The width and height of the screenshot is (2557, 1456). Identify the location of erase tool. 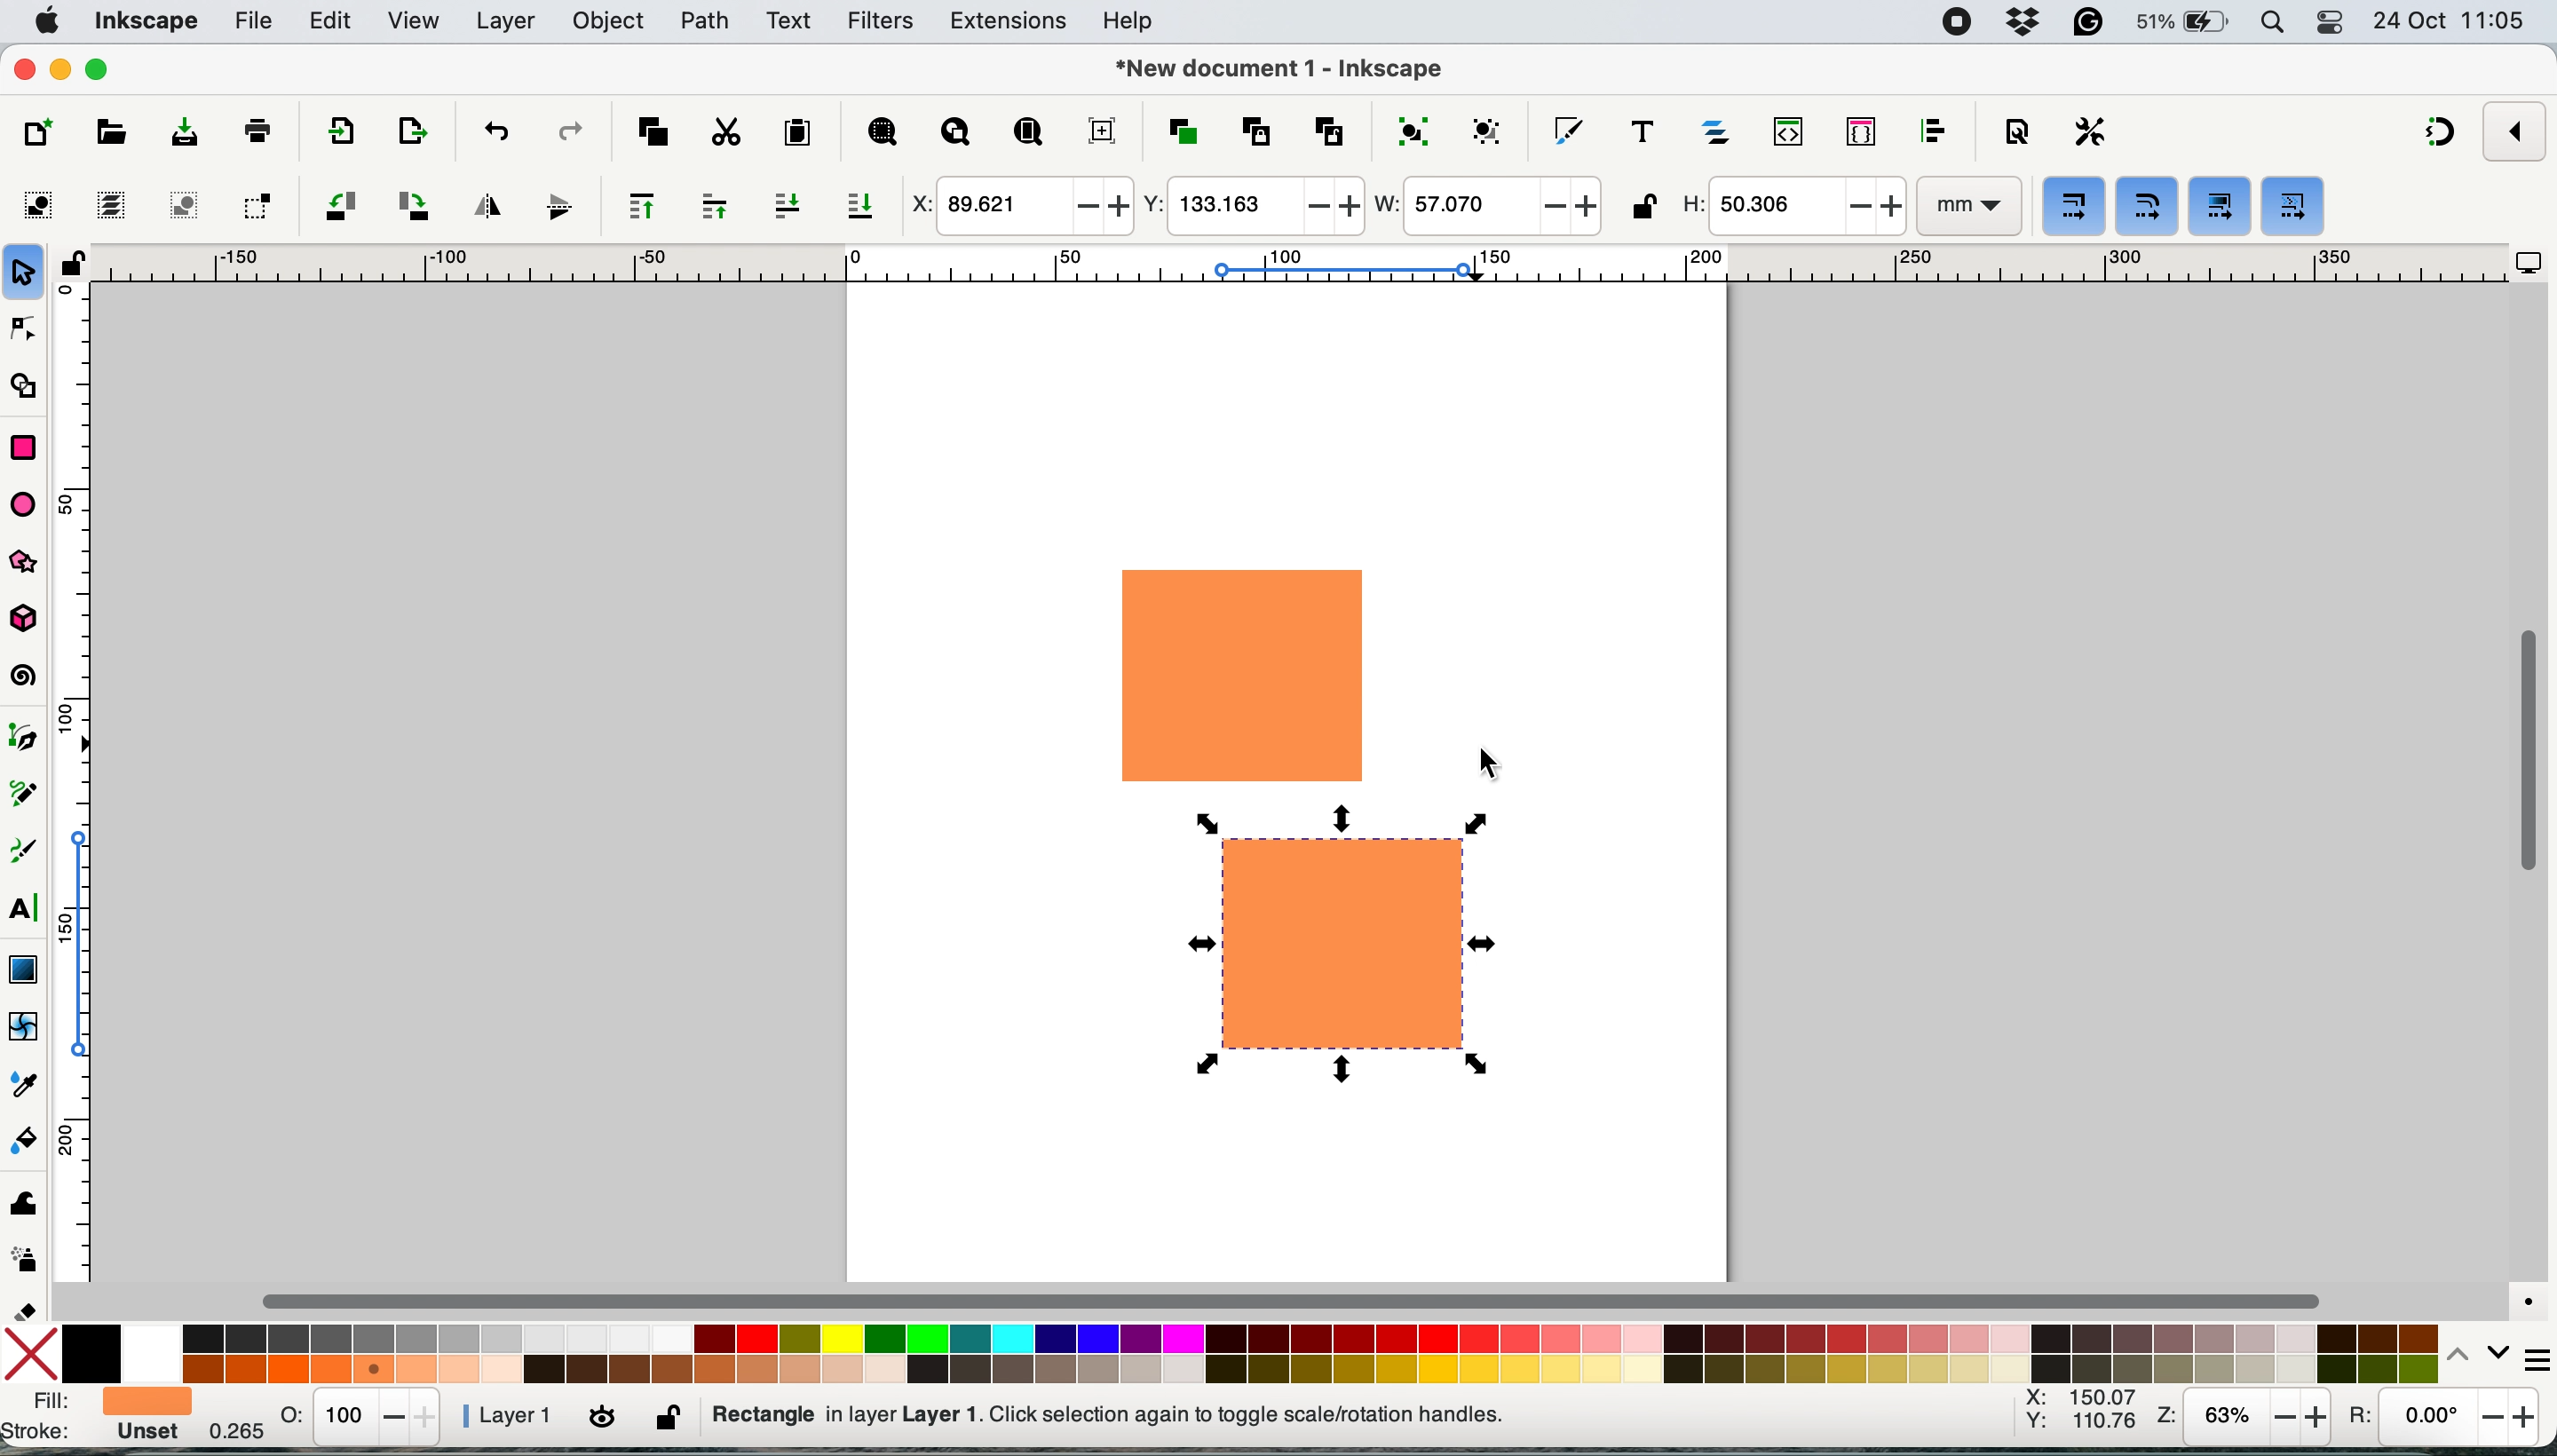
(28, 1310).